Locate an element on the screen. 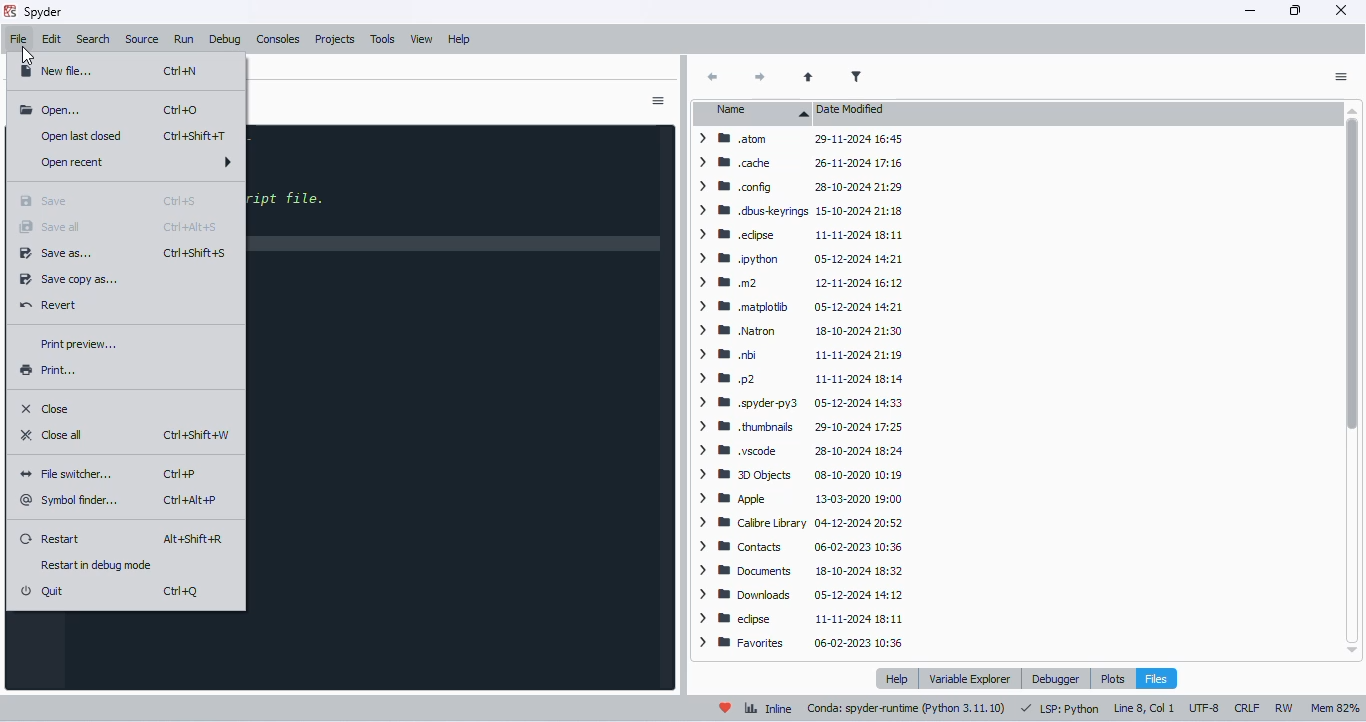 The width and height of the screenshot is (1366, 722). RW is located at coordinates (1283, 708).